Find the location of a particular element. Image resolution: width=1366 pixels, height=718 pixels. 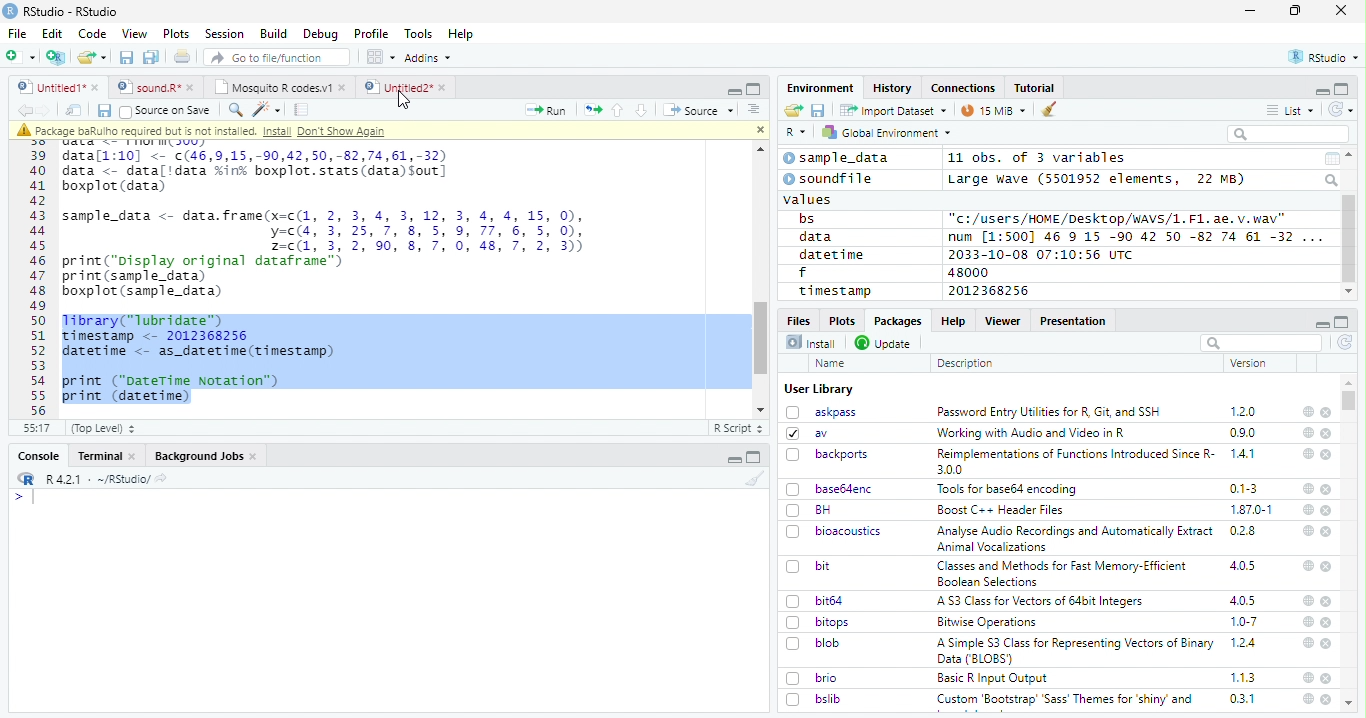

full screen is located at coordinates (1342, 322).